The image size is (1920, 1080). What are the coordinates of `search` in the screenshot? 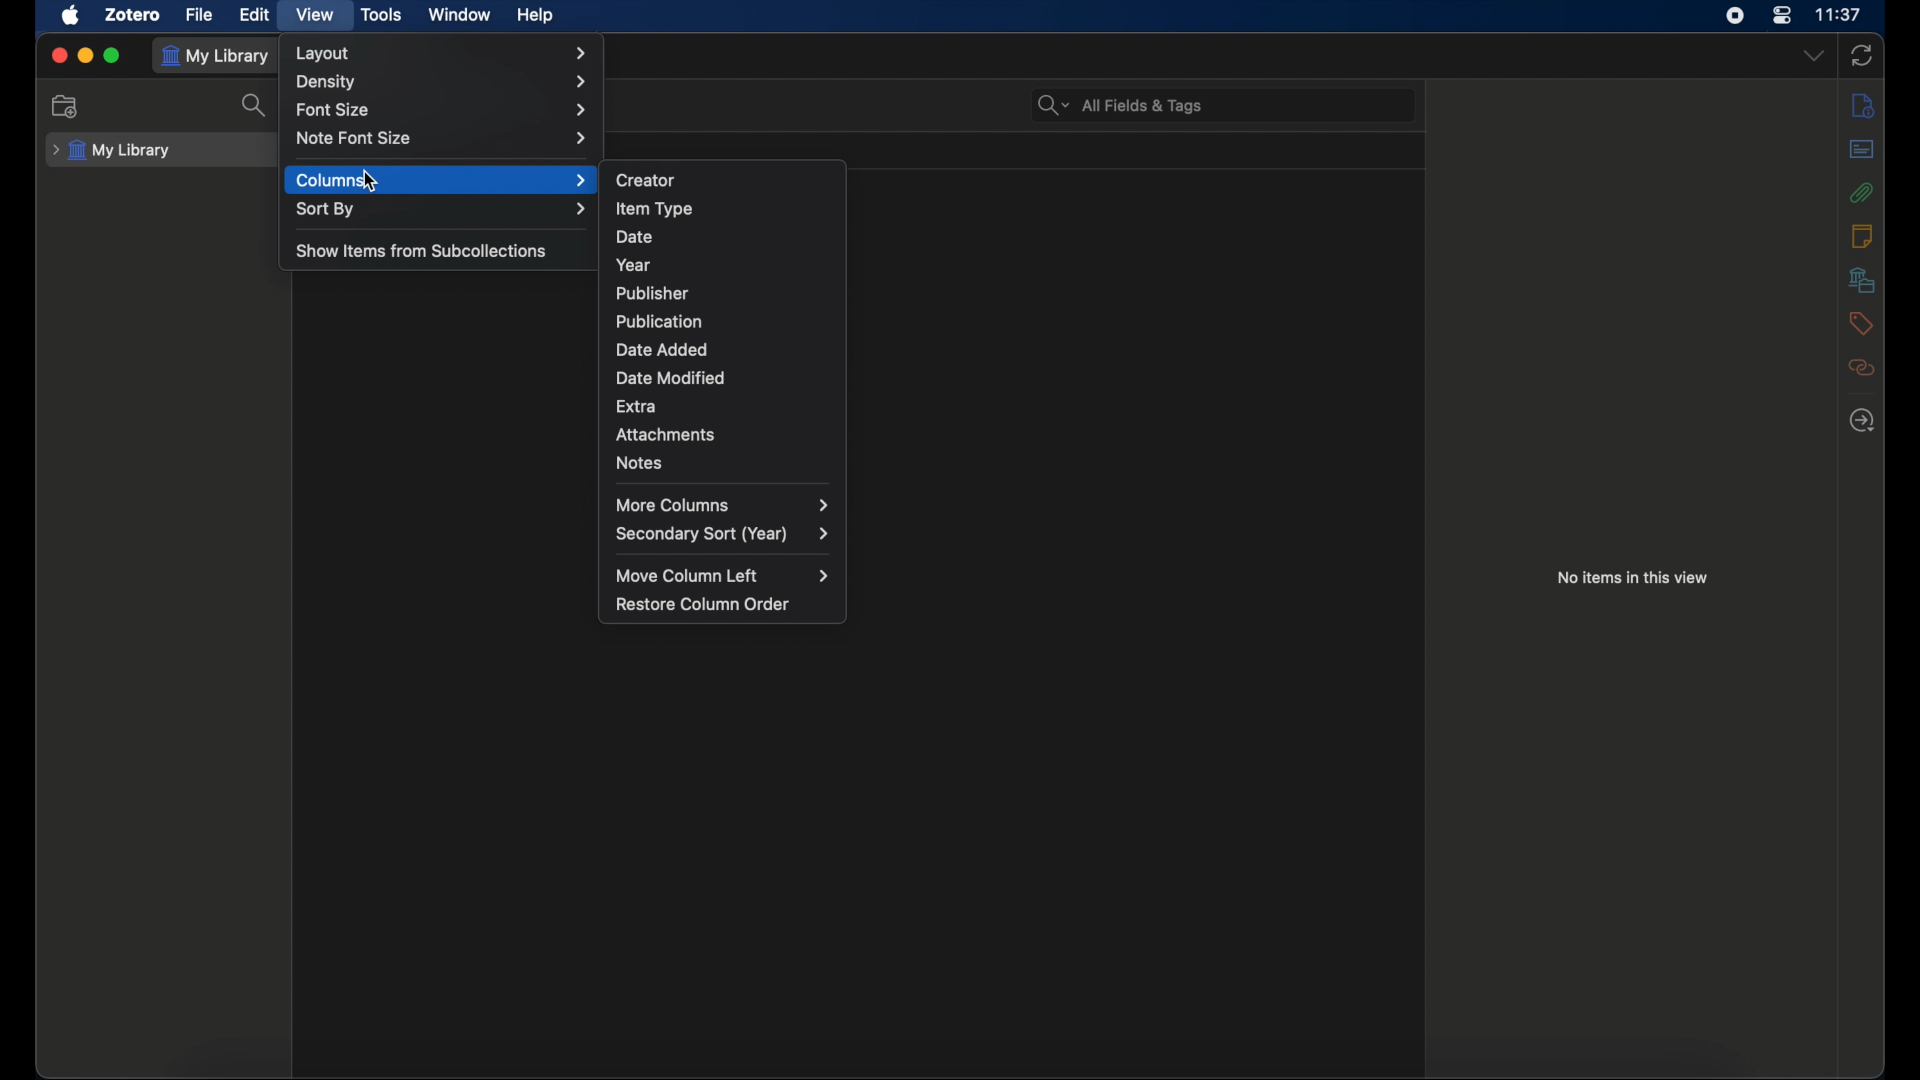 It's located at (258, 106).